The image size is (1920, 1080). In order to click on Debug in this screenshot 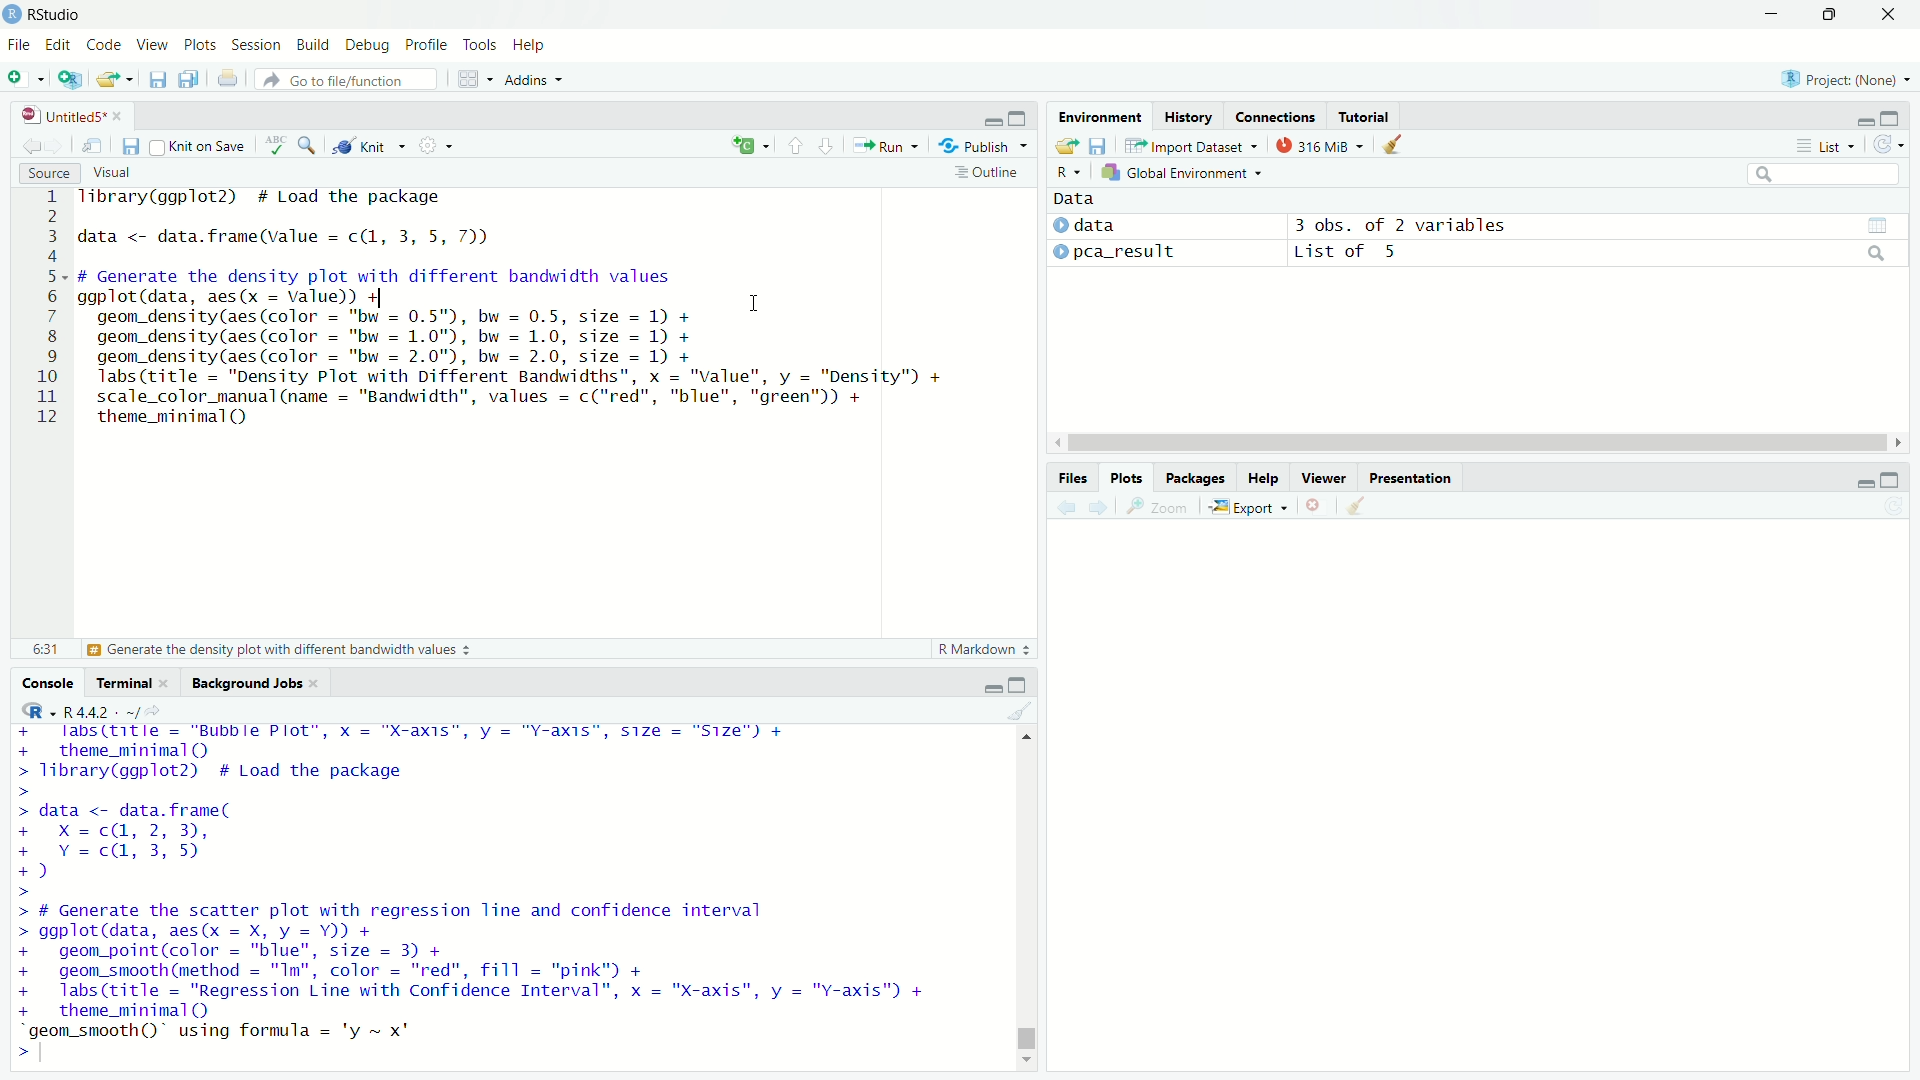, I will do `click(367, 45)`.